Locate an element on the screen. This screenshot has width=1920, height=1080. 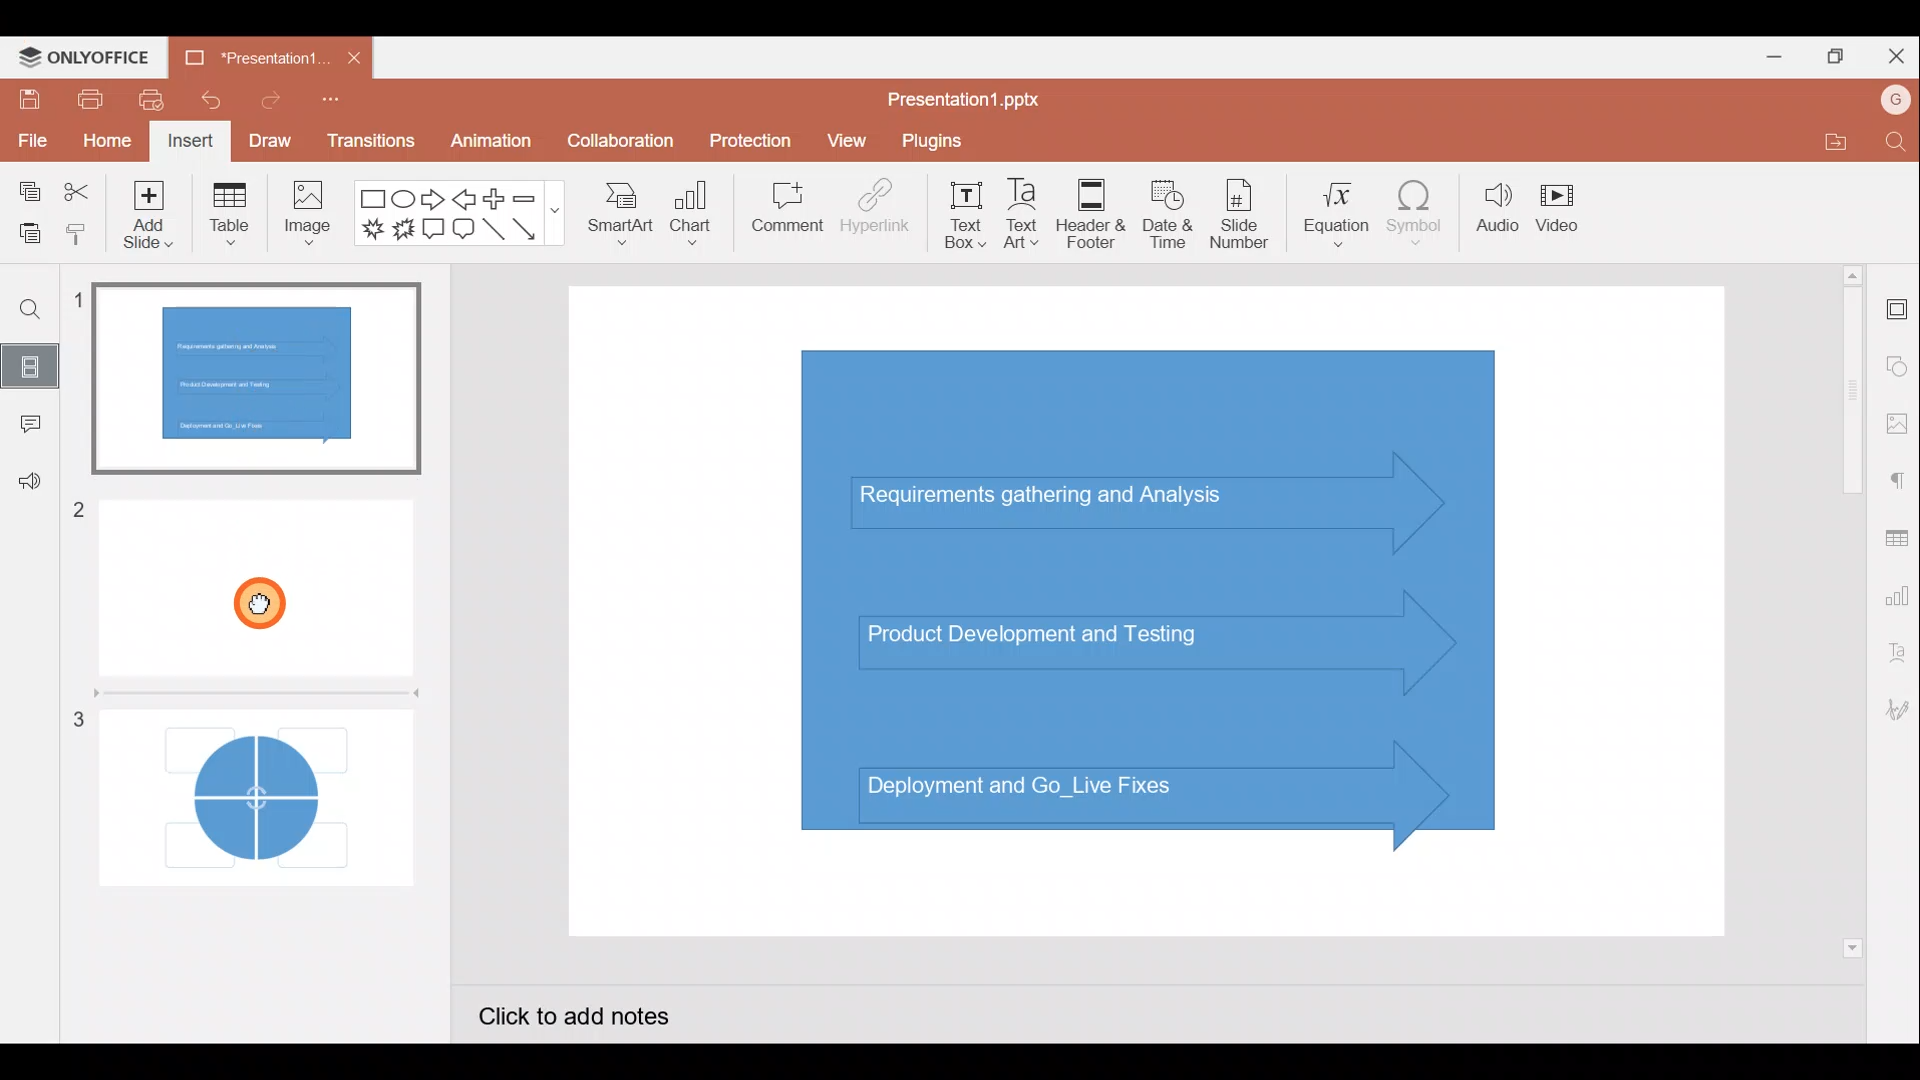
Click to add notes is located at coordinates (588, 1012).